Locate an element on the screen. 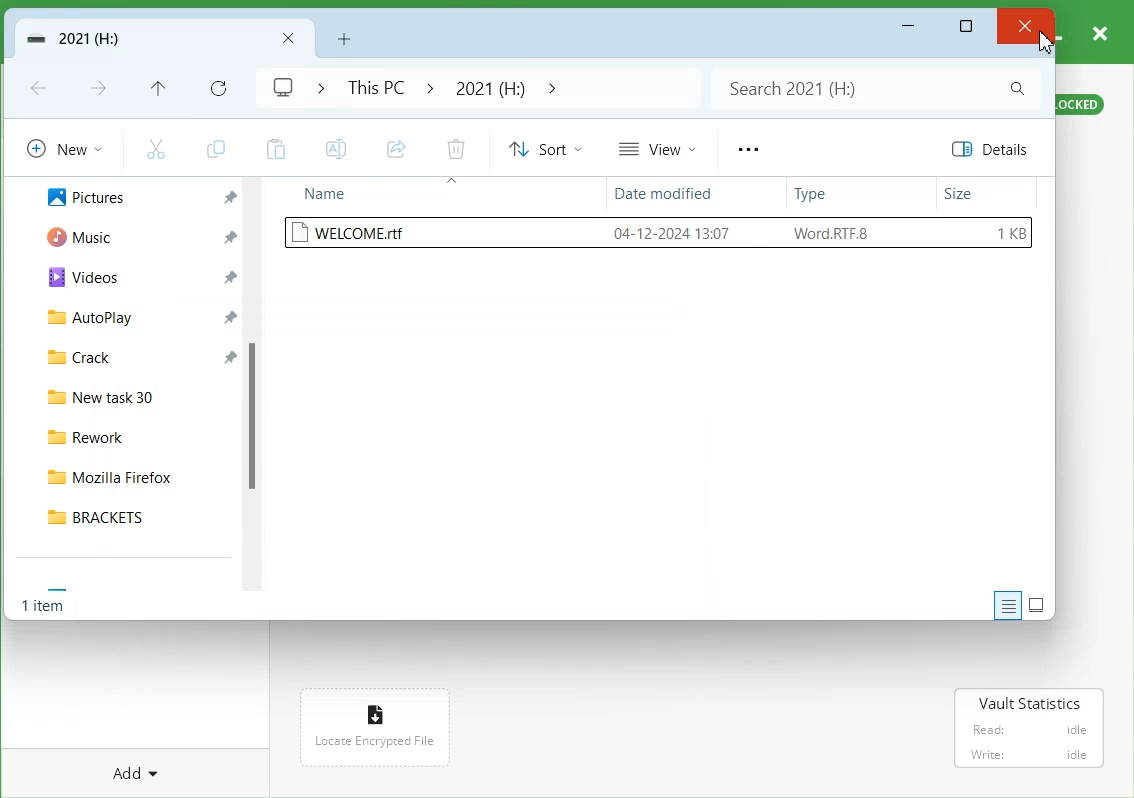 The height and width of the screenshot is (798, 1134). Go Back  is located at coordinates (41, 89).